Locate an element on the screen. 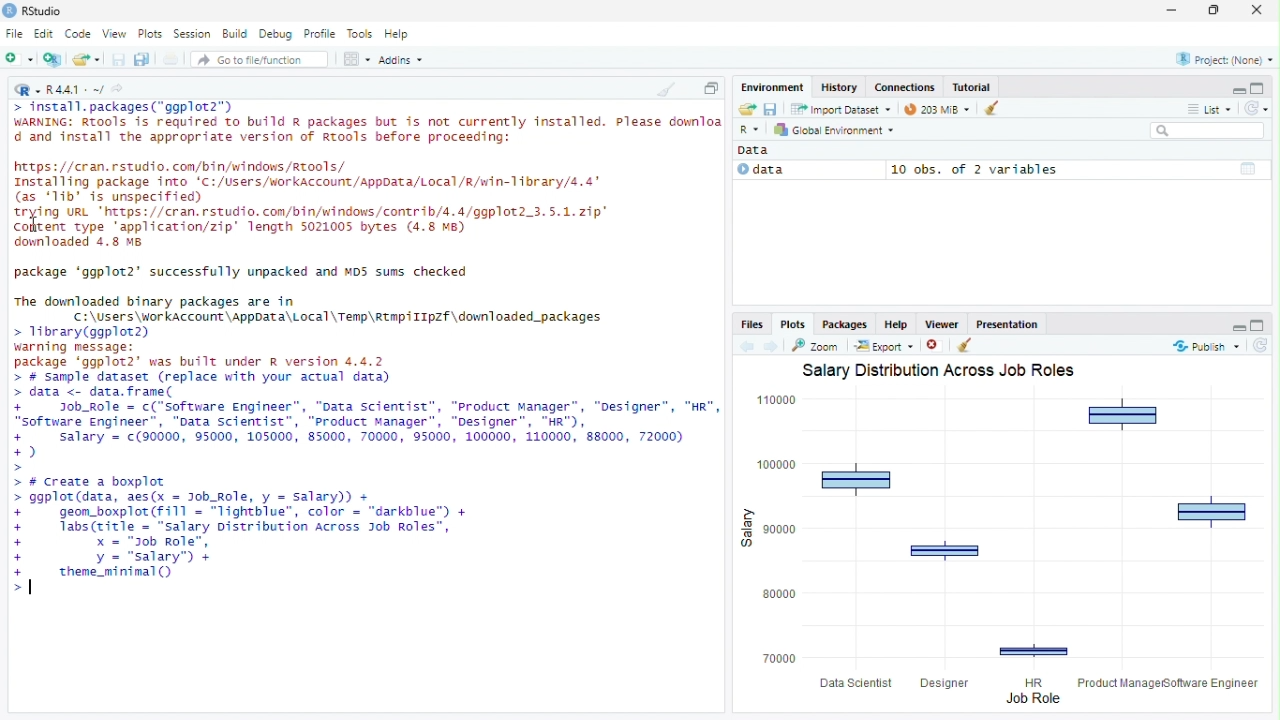 This screenshot has width=1280, height=720. refresh file listing is located at coordinates (1261, 346).